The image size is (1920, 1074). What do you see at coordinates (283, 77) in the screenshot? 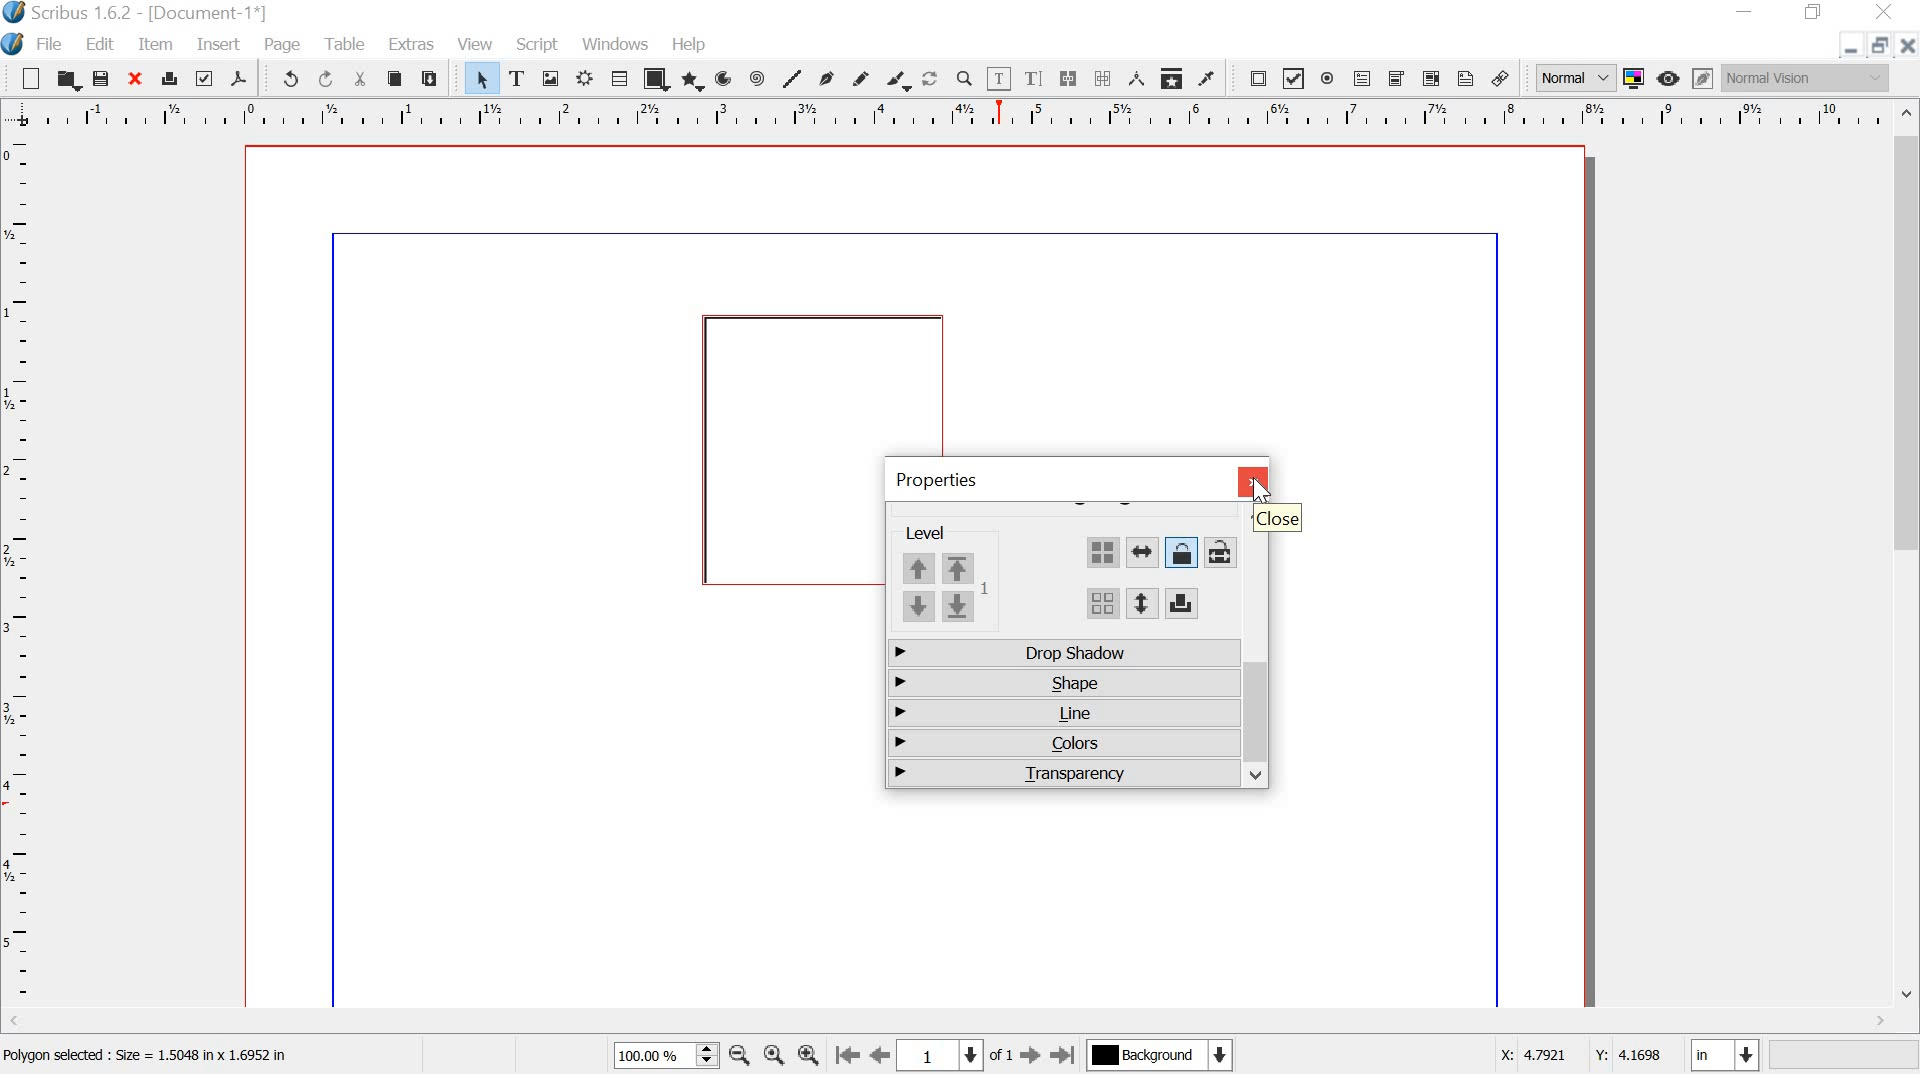
I see `undo` at bounding box center [283, 77].